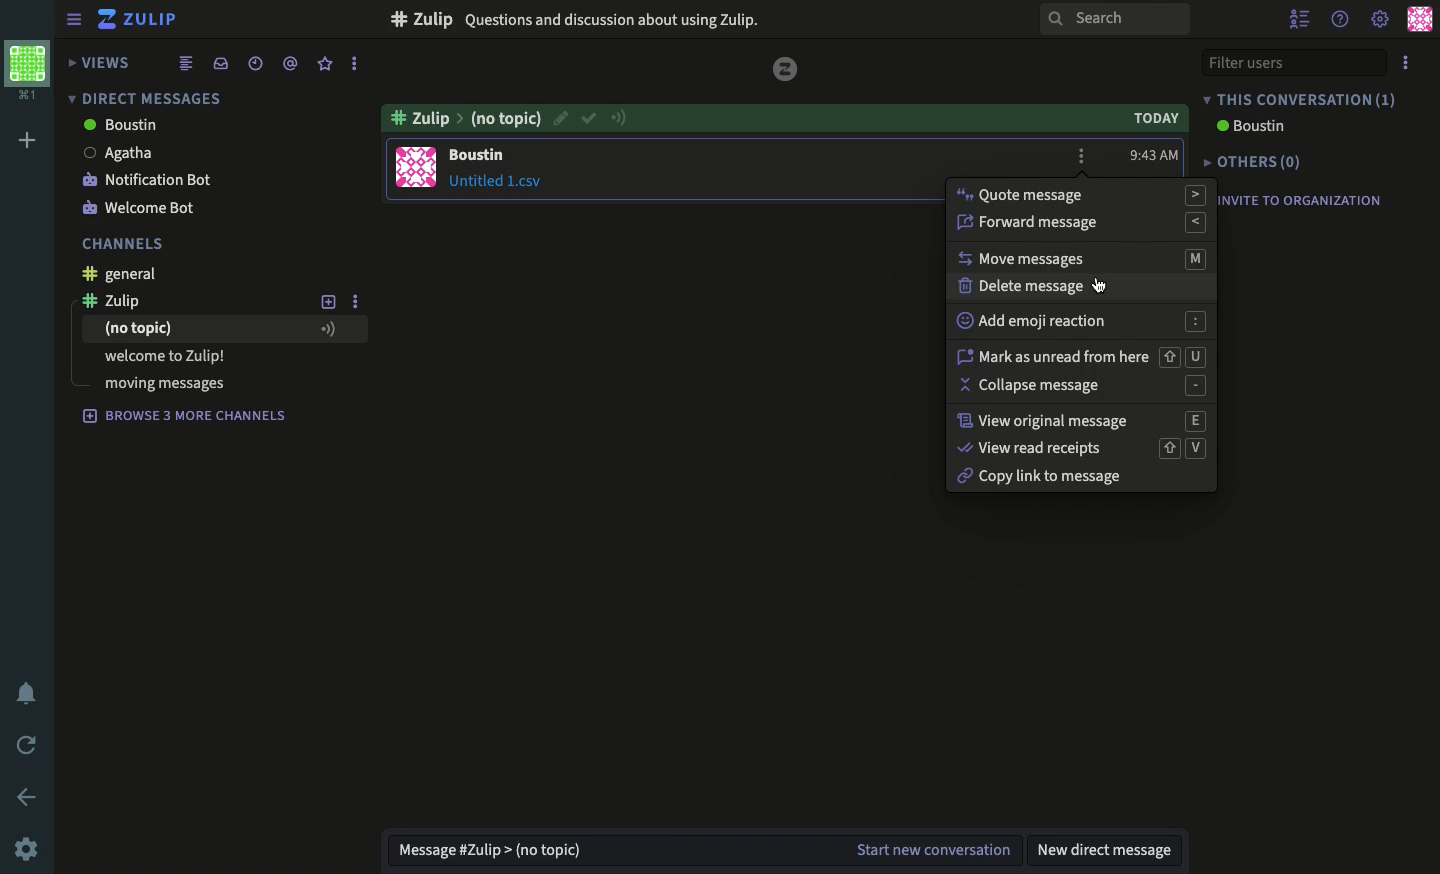 The width and height of the screenshot is (1440, 874). I want to click on views, so click(101, 62).